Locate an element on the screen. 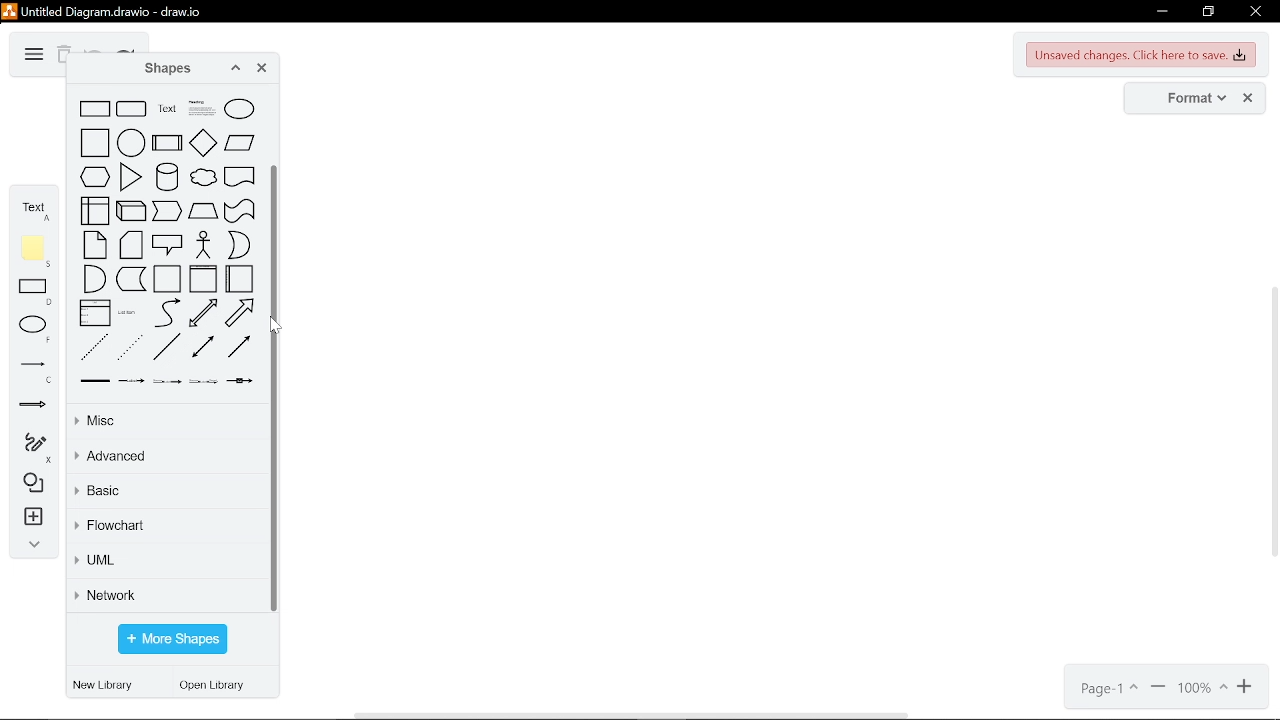 The height and width of the screenshot is (720, 1280). and is located at coordinates (94, 279).